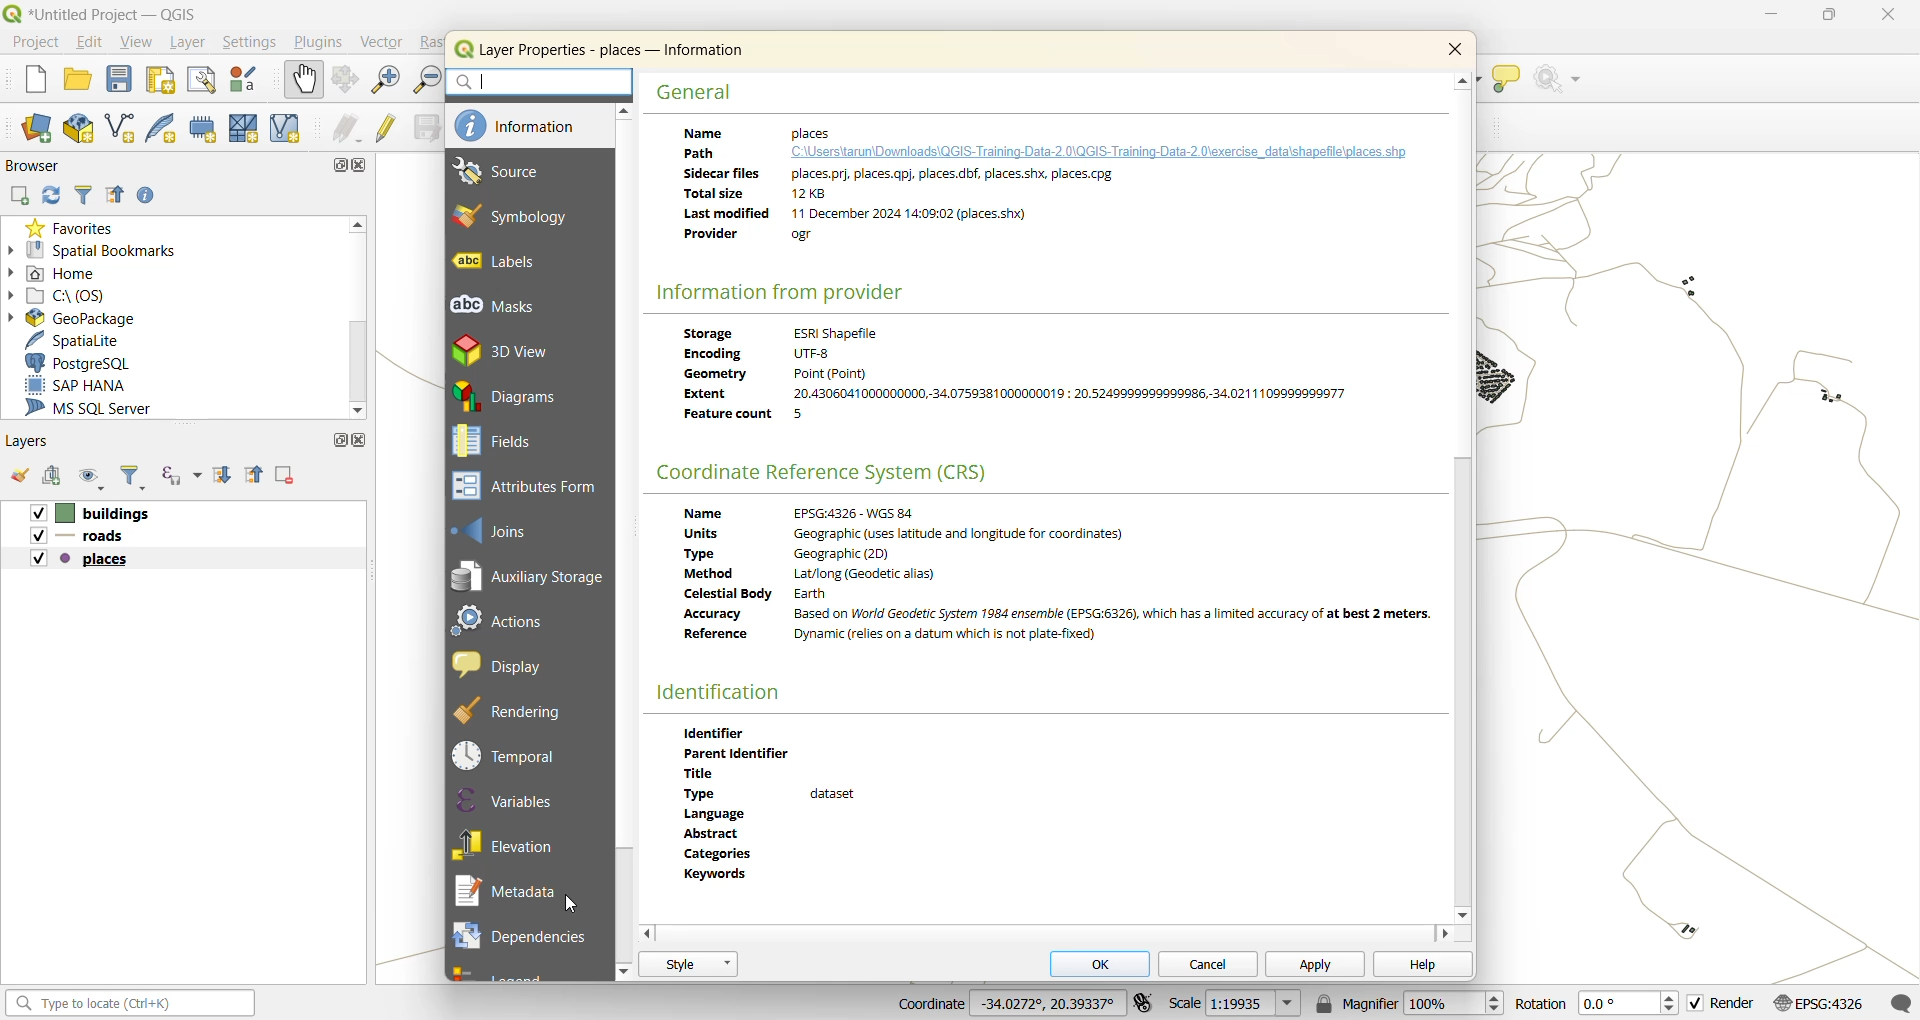 The width and height of the screenshot is (1920, 1020). Describe the element at coordinates (347, 79) in the screenshot. I see `pan selection` at that location.